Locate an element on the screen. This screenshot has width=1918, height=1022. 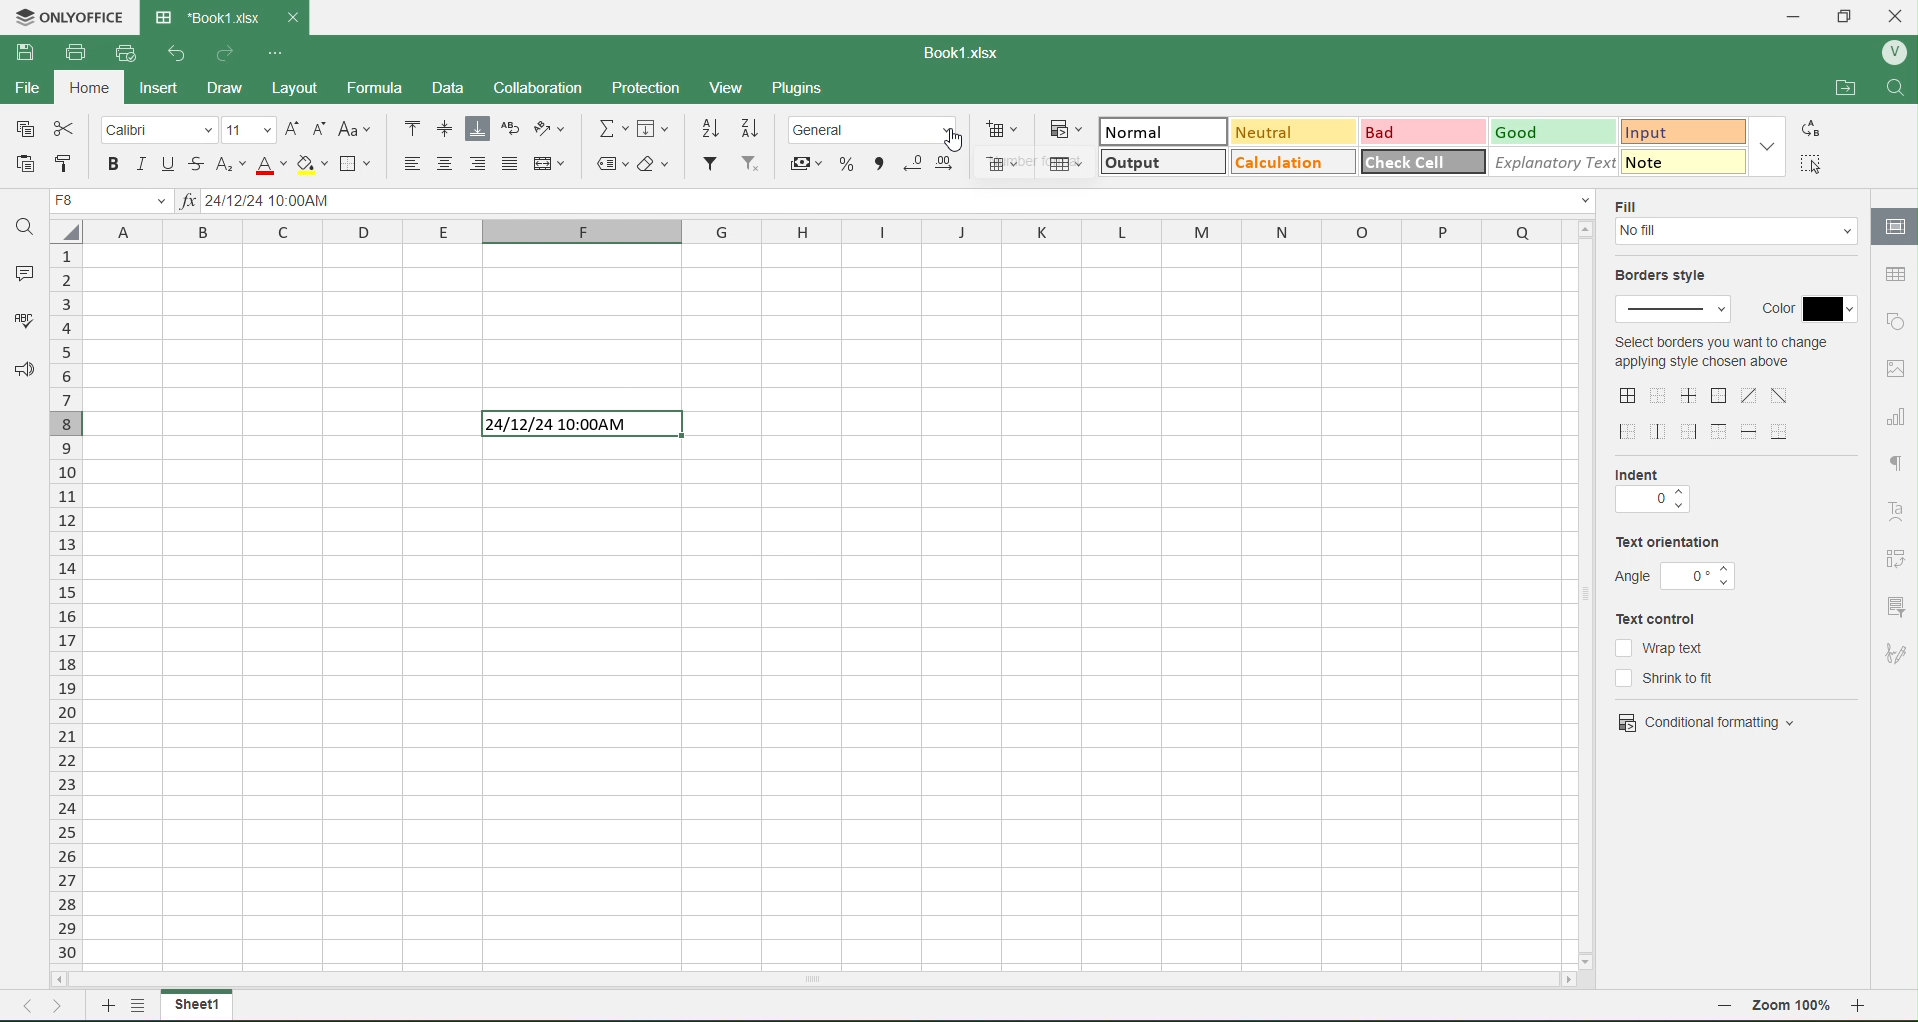
Clear Filter is located at coordinates (751, 165).